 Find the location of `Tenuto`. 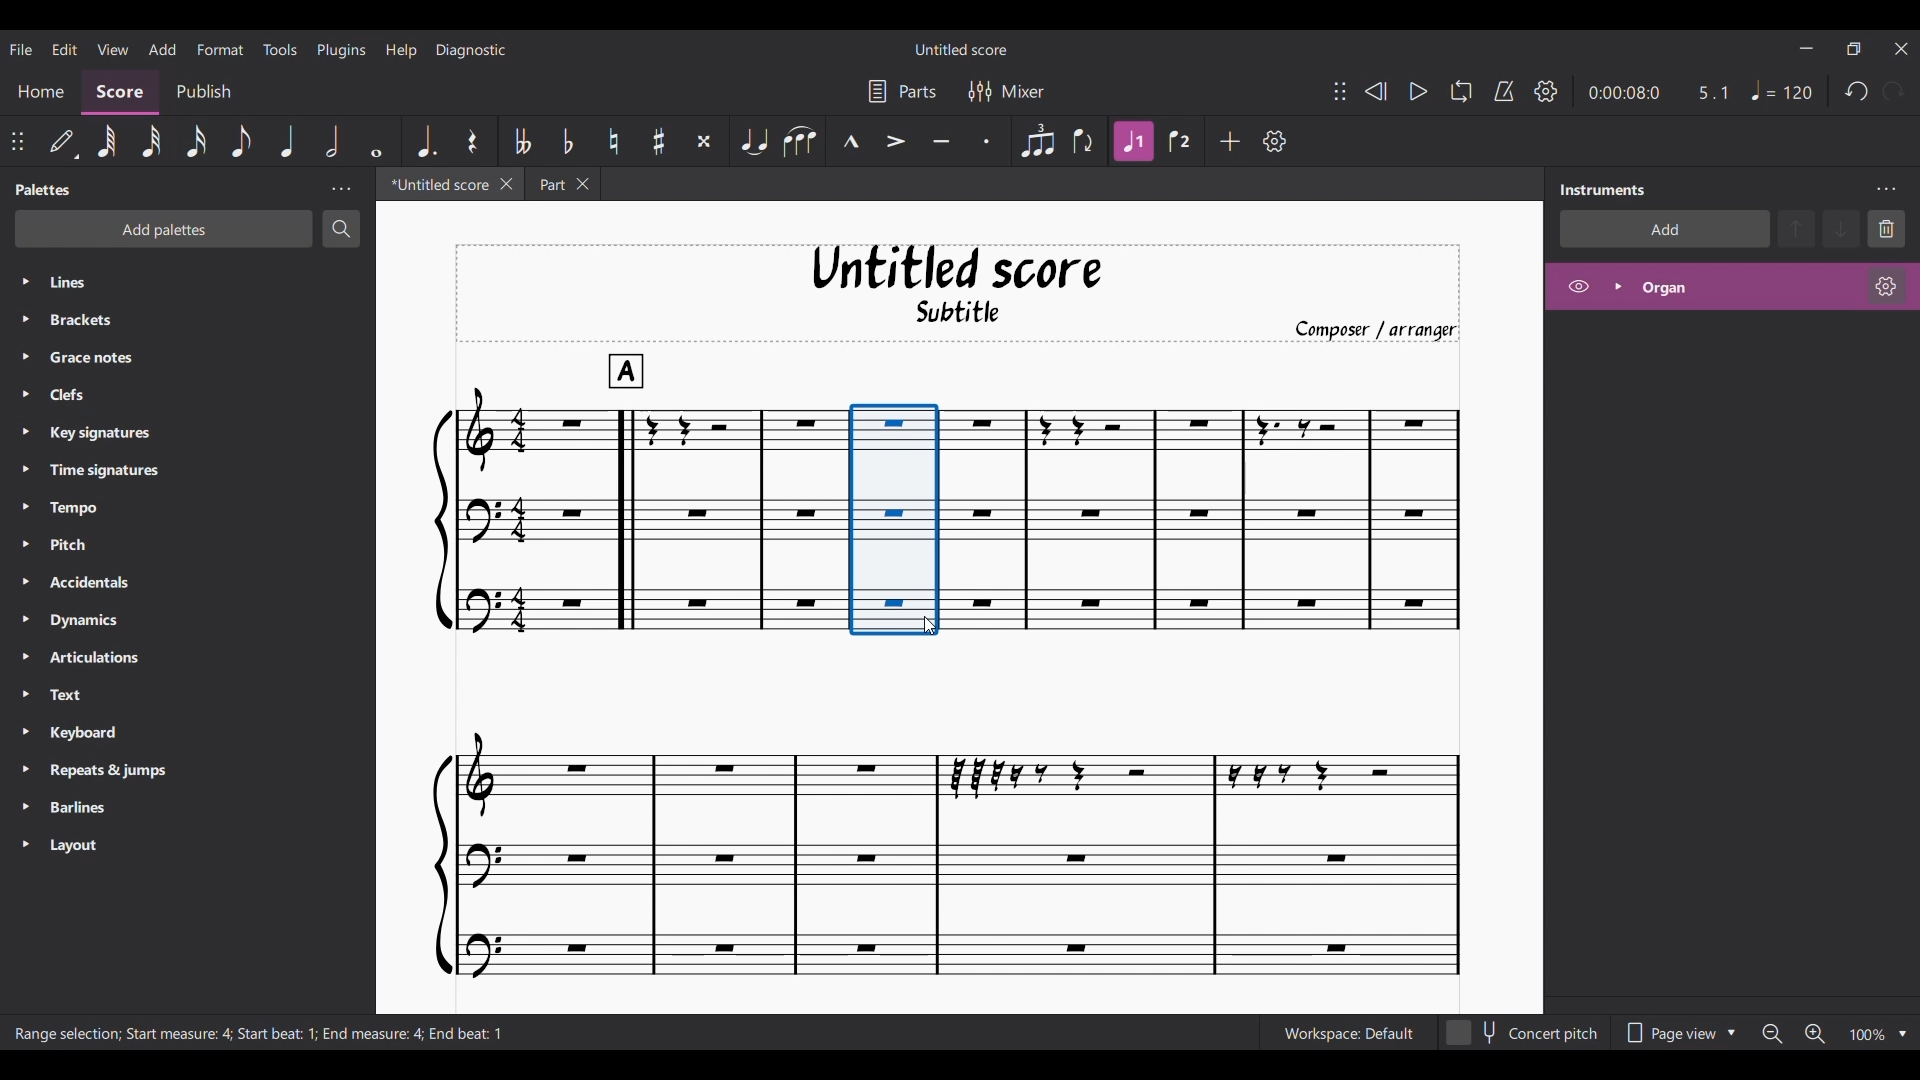

Tenuto is located at coordinates (941, 143).